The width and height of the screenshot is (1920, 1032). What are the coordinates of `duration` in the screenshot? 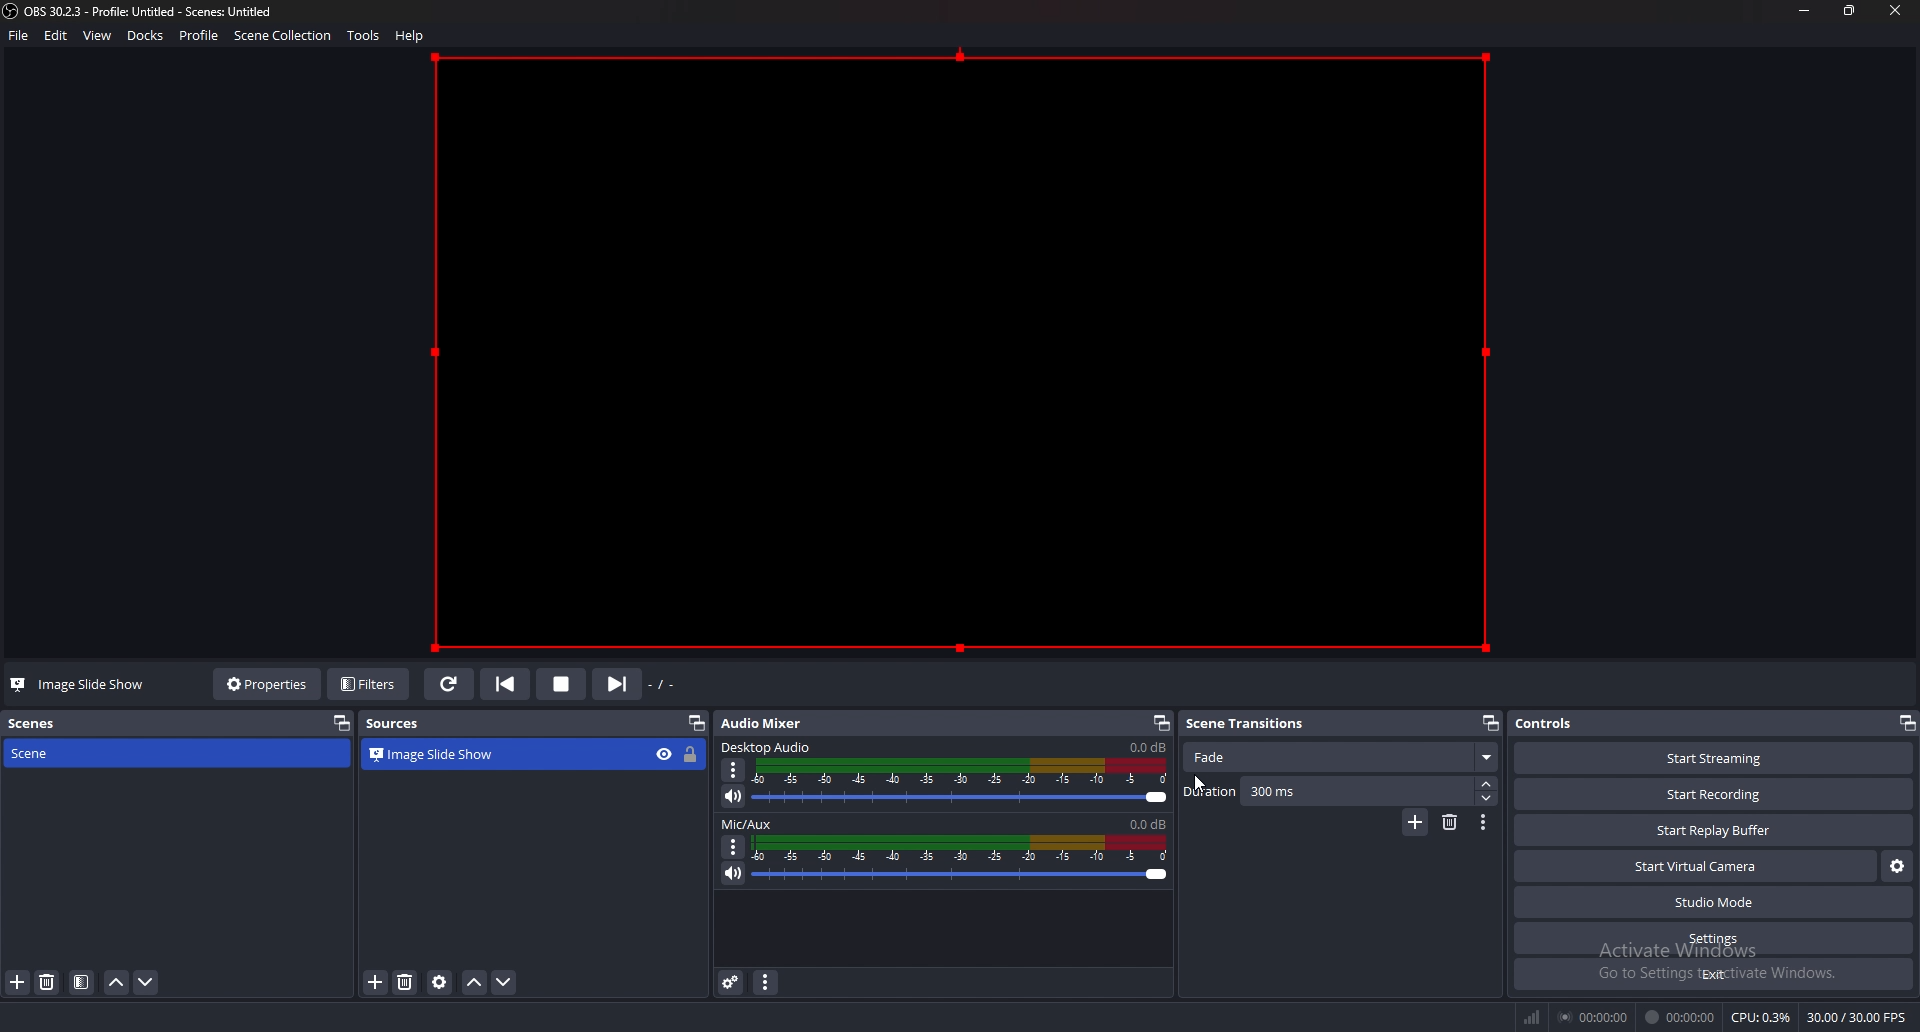 It's located at (1327, 792).